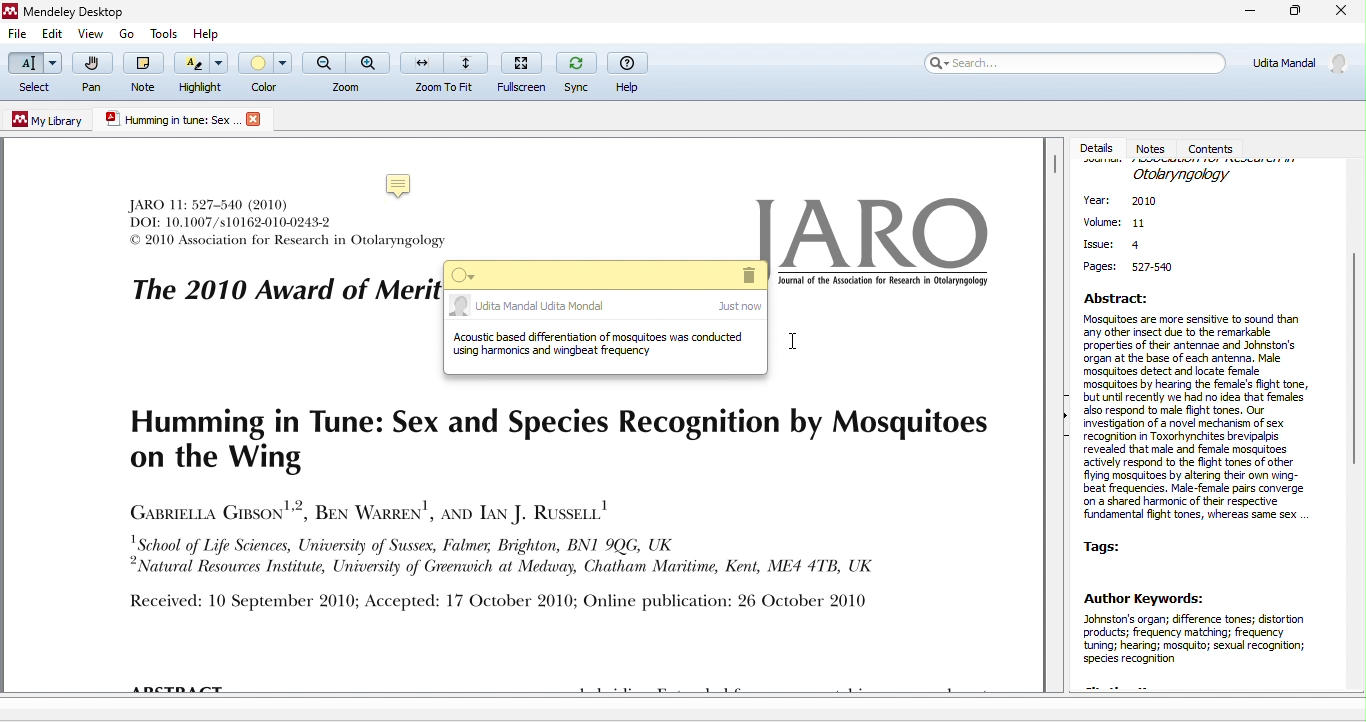 The height and width of the screenshot is (722, 1366). What do you see at coordinates (1298, 69) in the screenshot?
I see `account` at bounding box center [1298, 69].